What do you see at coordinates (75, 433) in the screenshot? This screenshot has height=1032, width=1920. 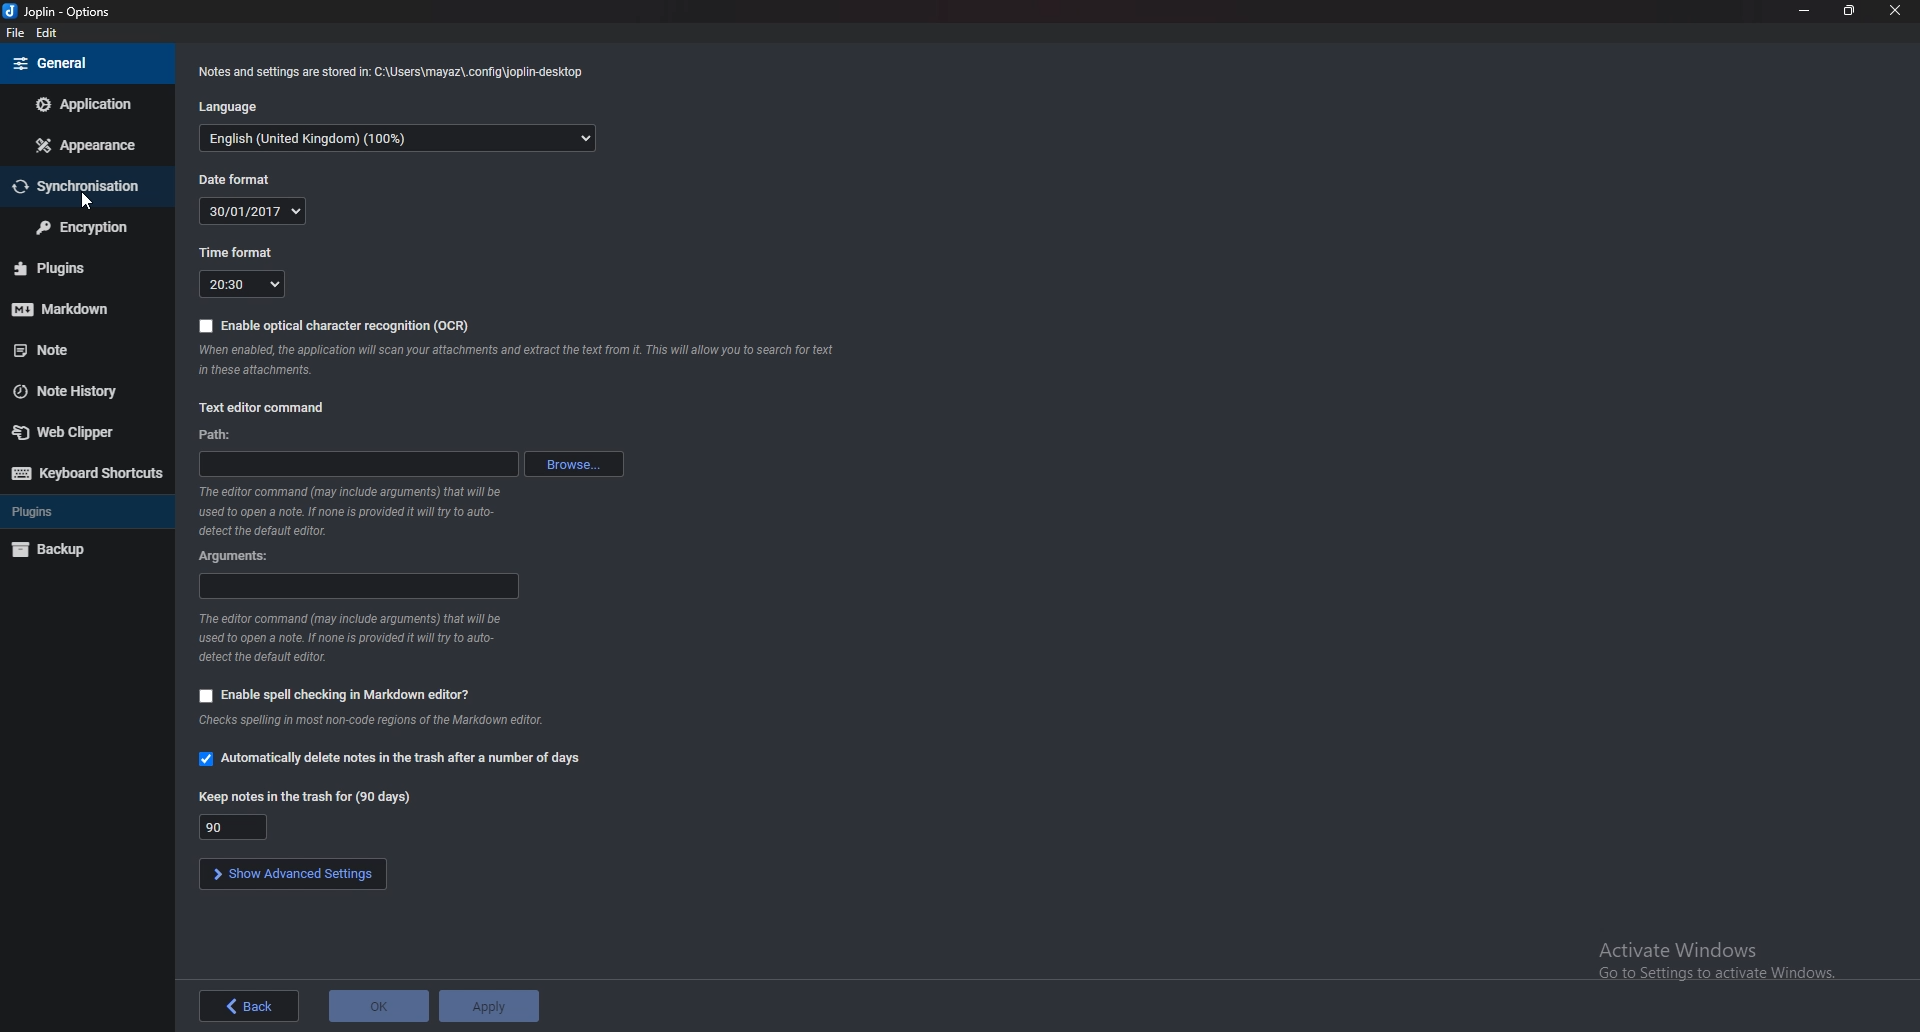 I see `web clipper` at bounding box center [75, 433].